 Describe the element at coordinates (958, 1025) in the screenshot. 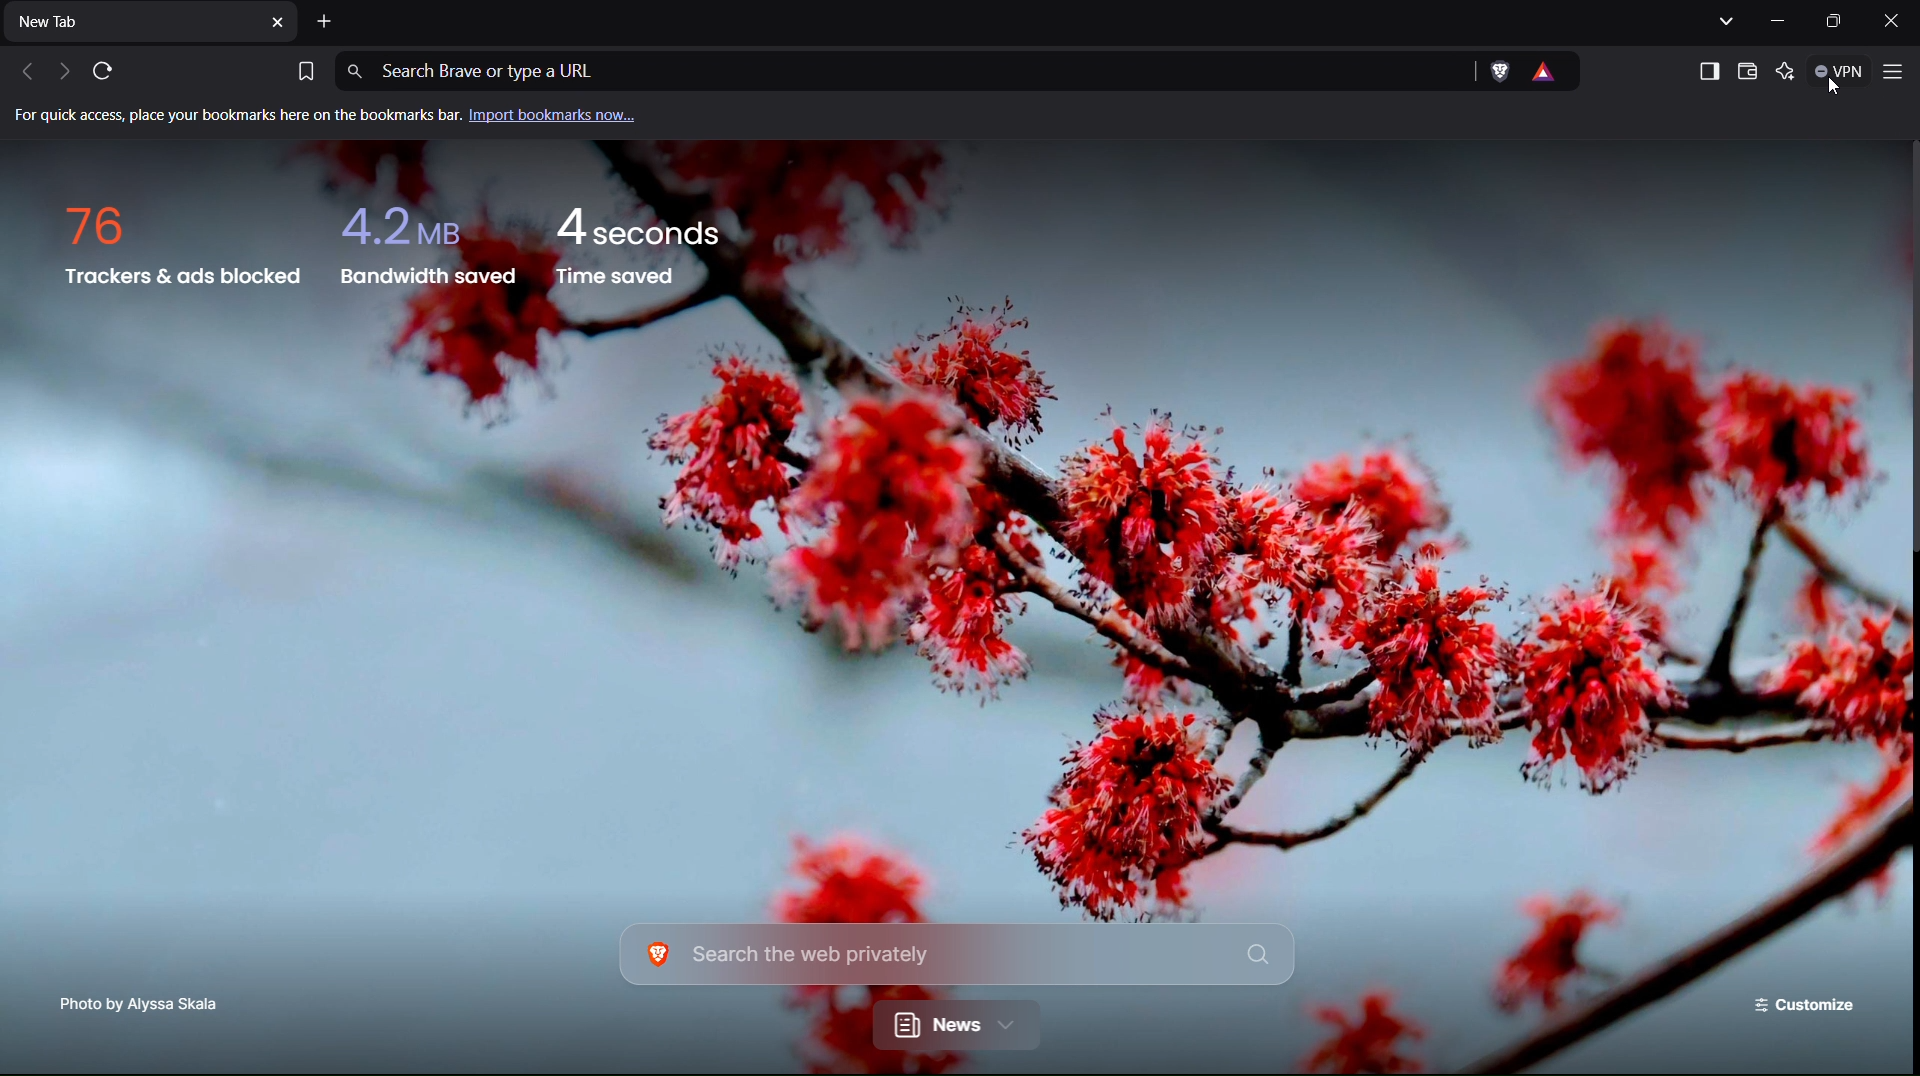

I see `News` at that location.